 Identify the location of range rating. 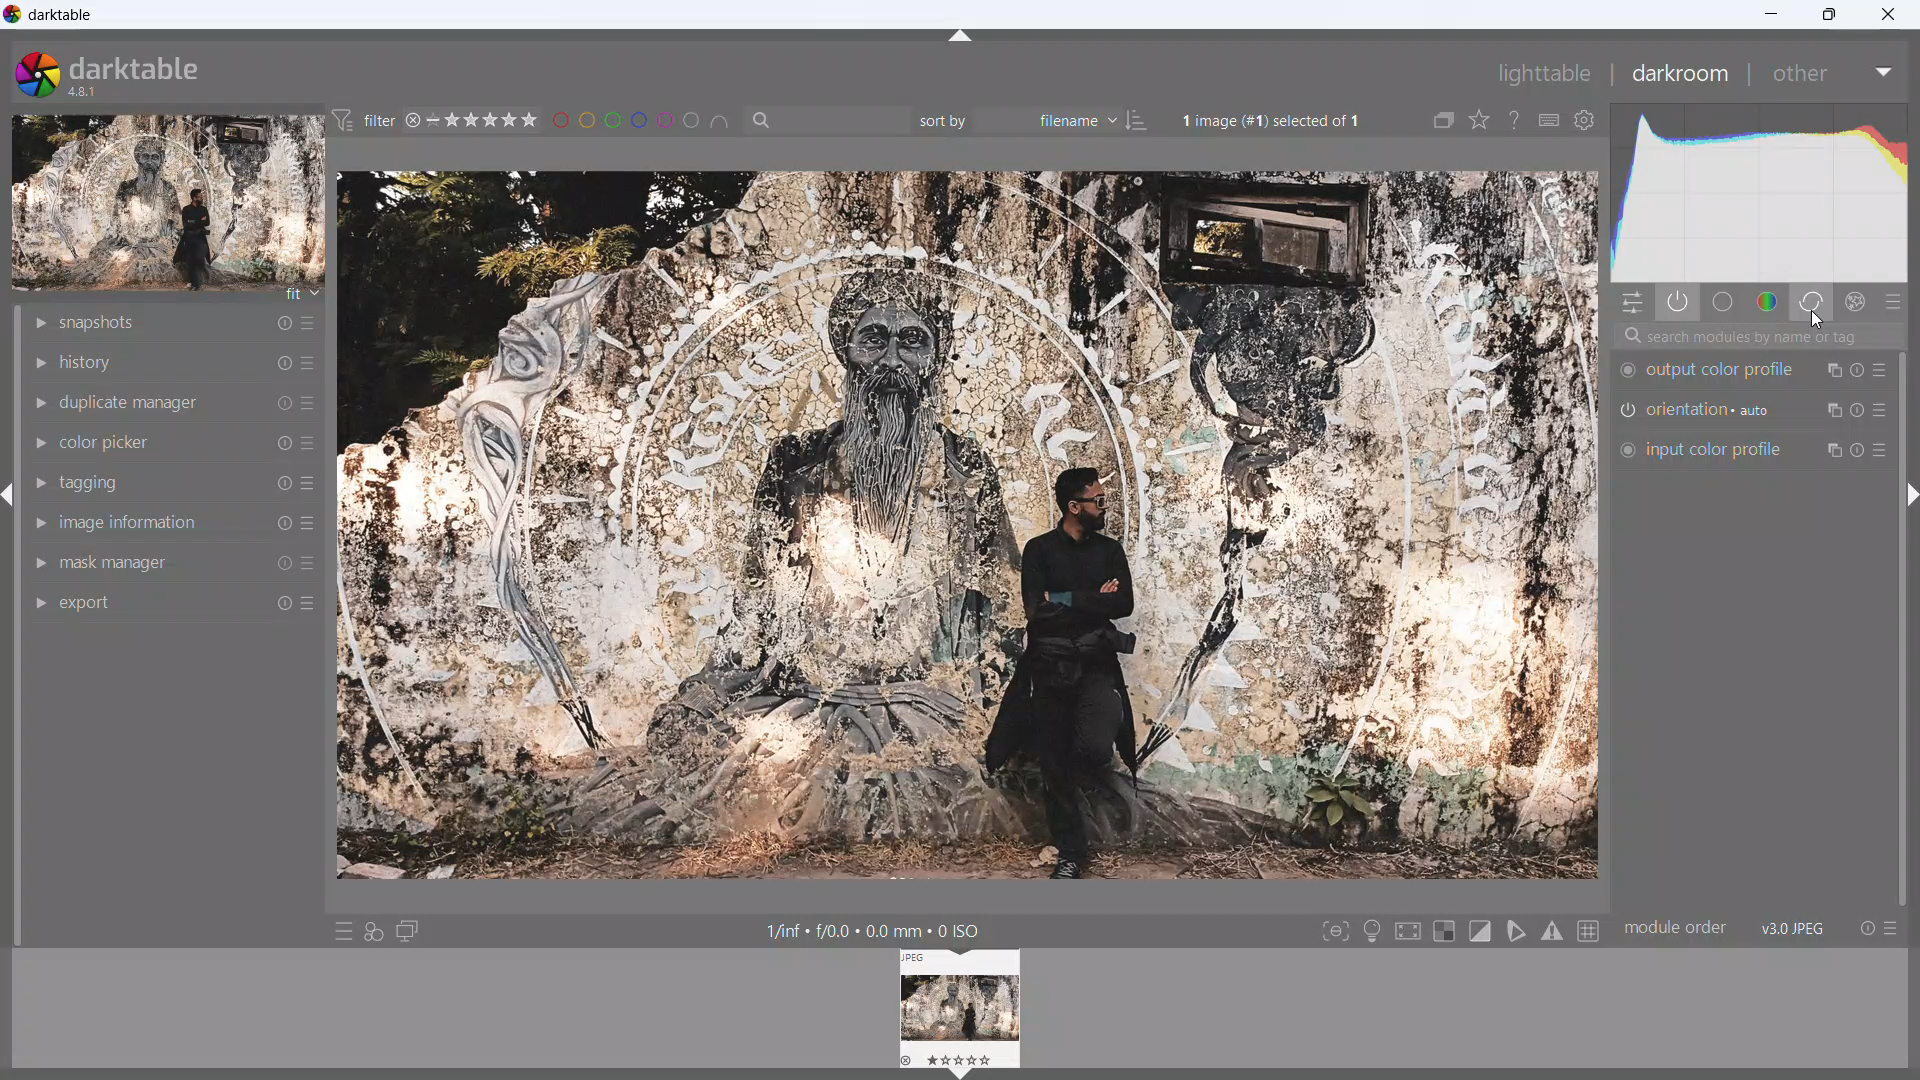
(496, 122).